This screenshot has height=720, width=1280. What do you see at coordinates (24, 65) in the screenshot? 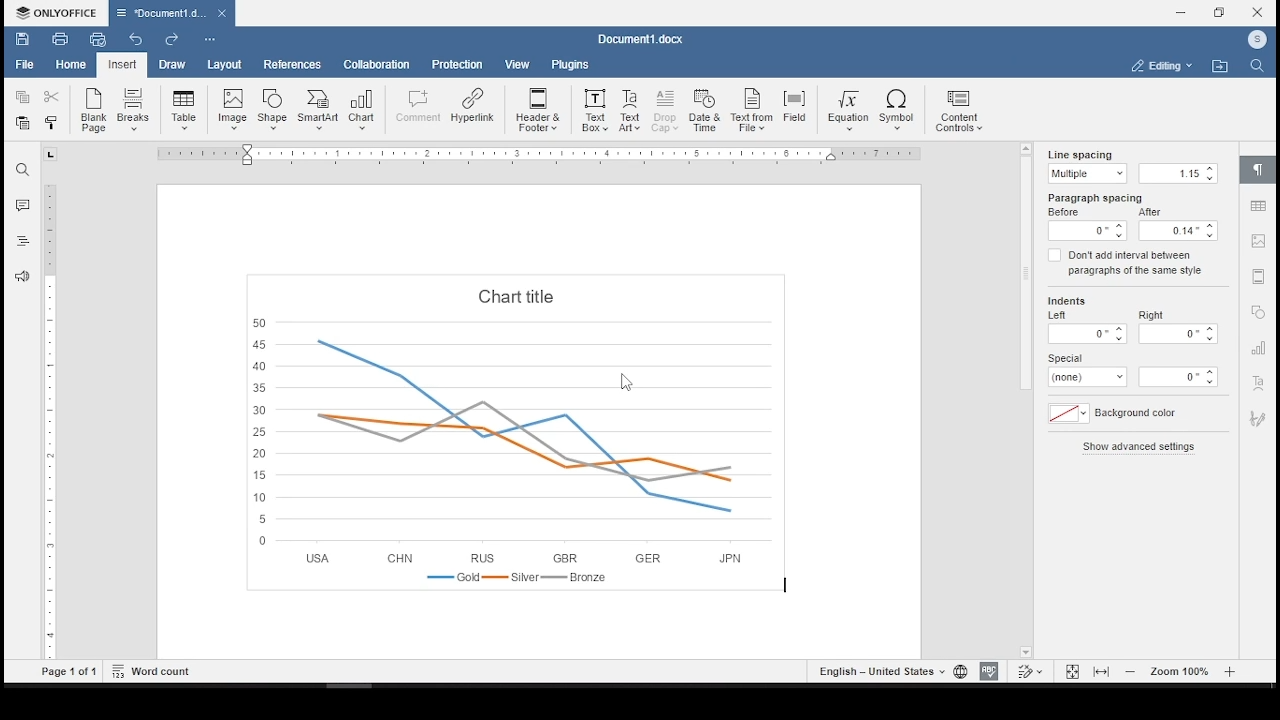
I see `file` at bounding box center [24, 65].